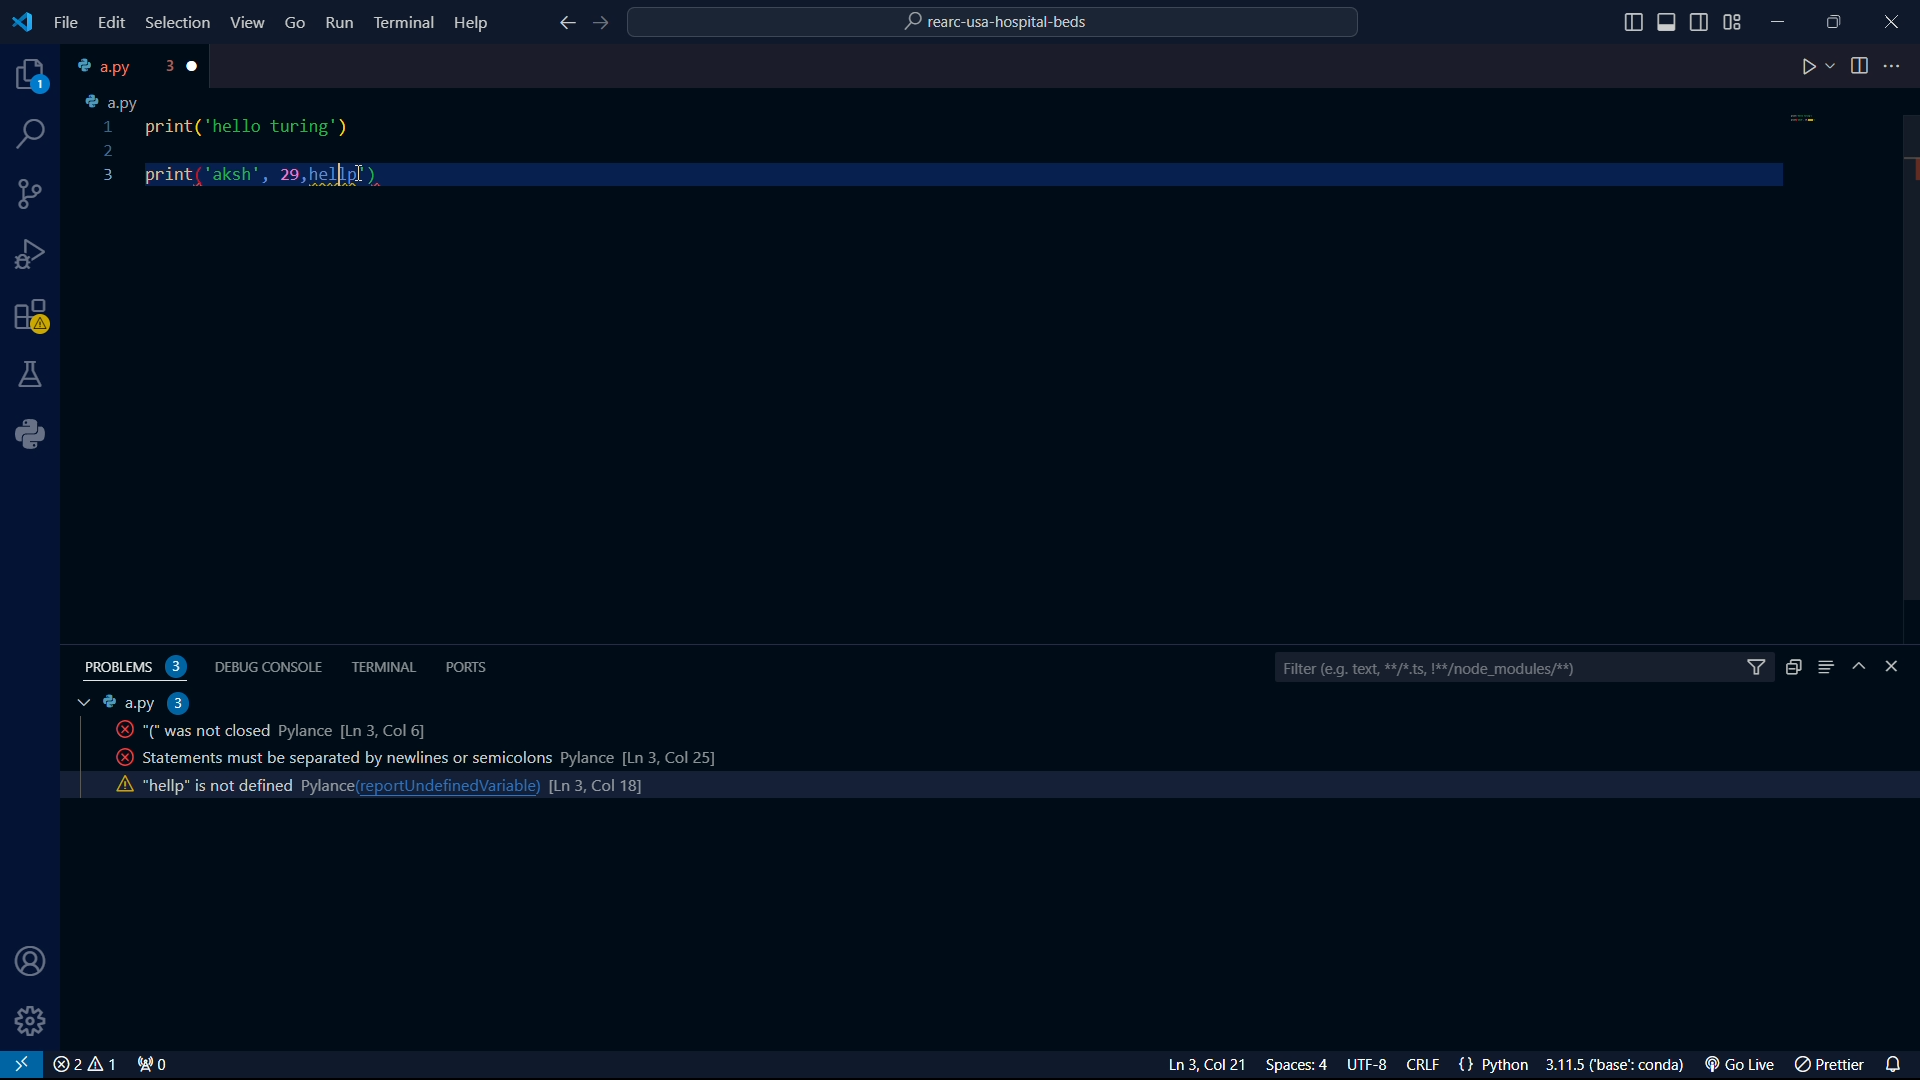 Image resolution: width=1920 pixels, height=1080 pixels. I want to click on file, so click(66, 23).